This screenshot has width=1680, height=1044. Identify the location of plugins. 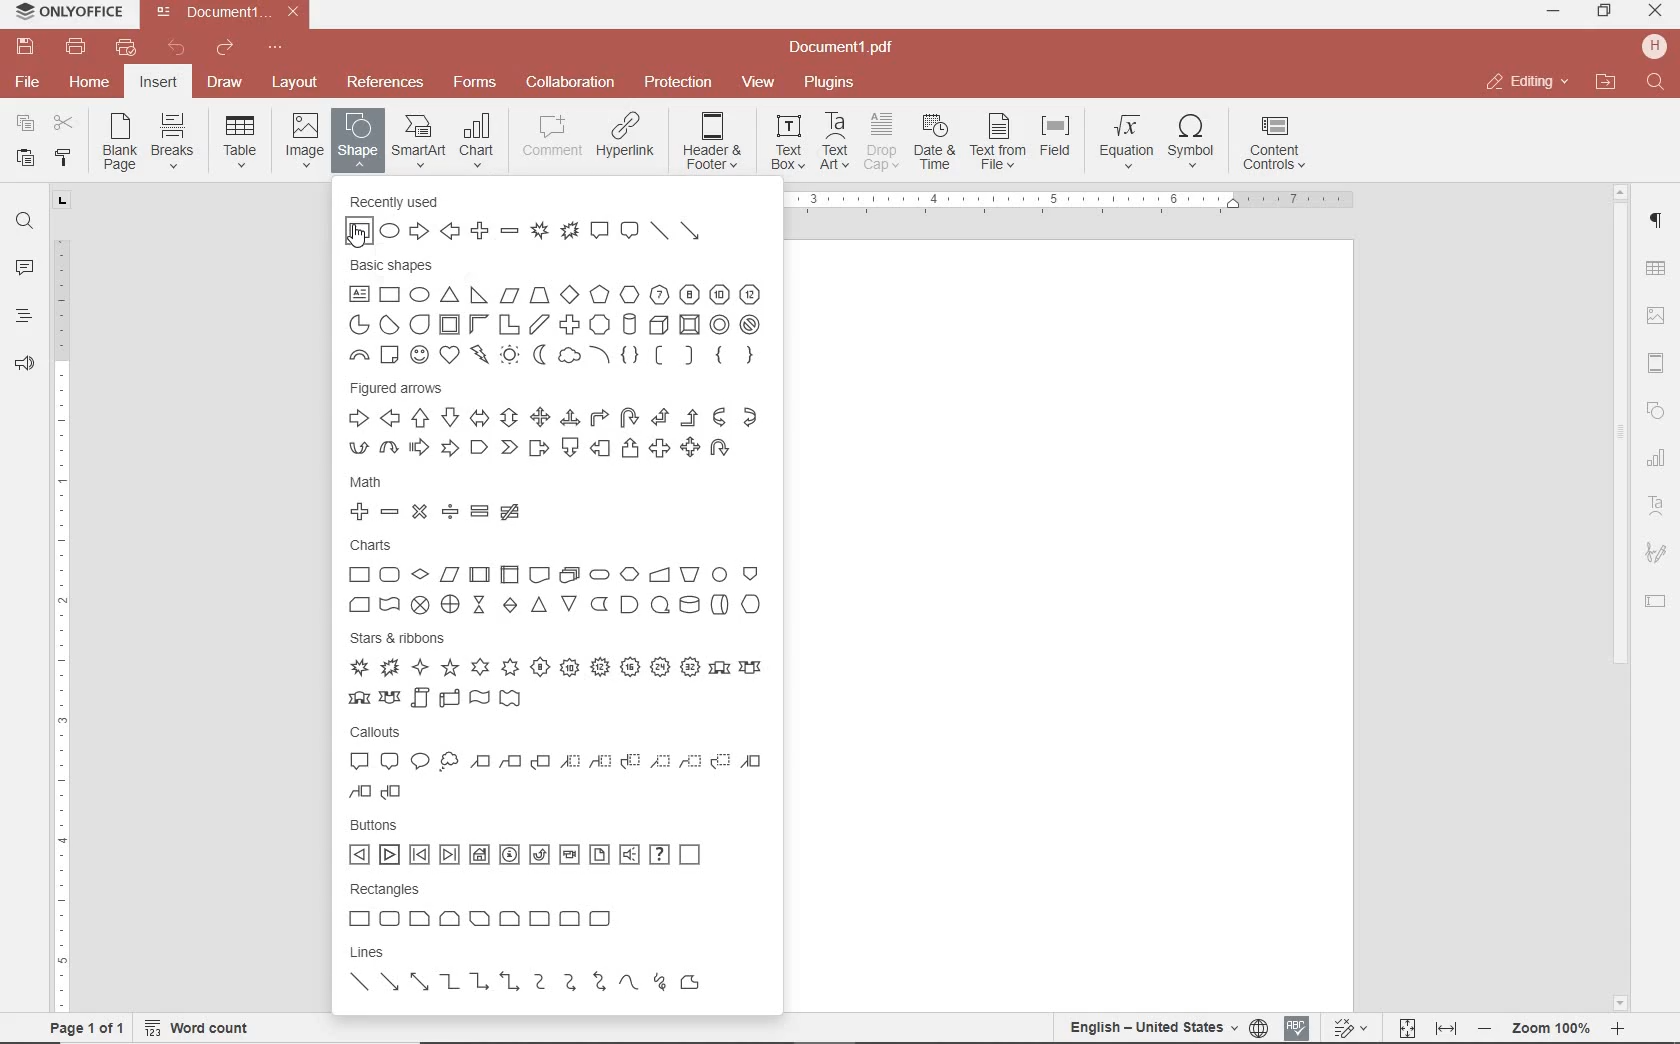
(833, 83).